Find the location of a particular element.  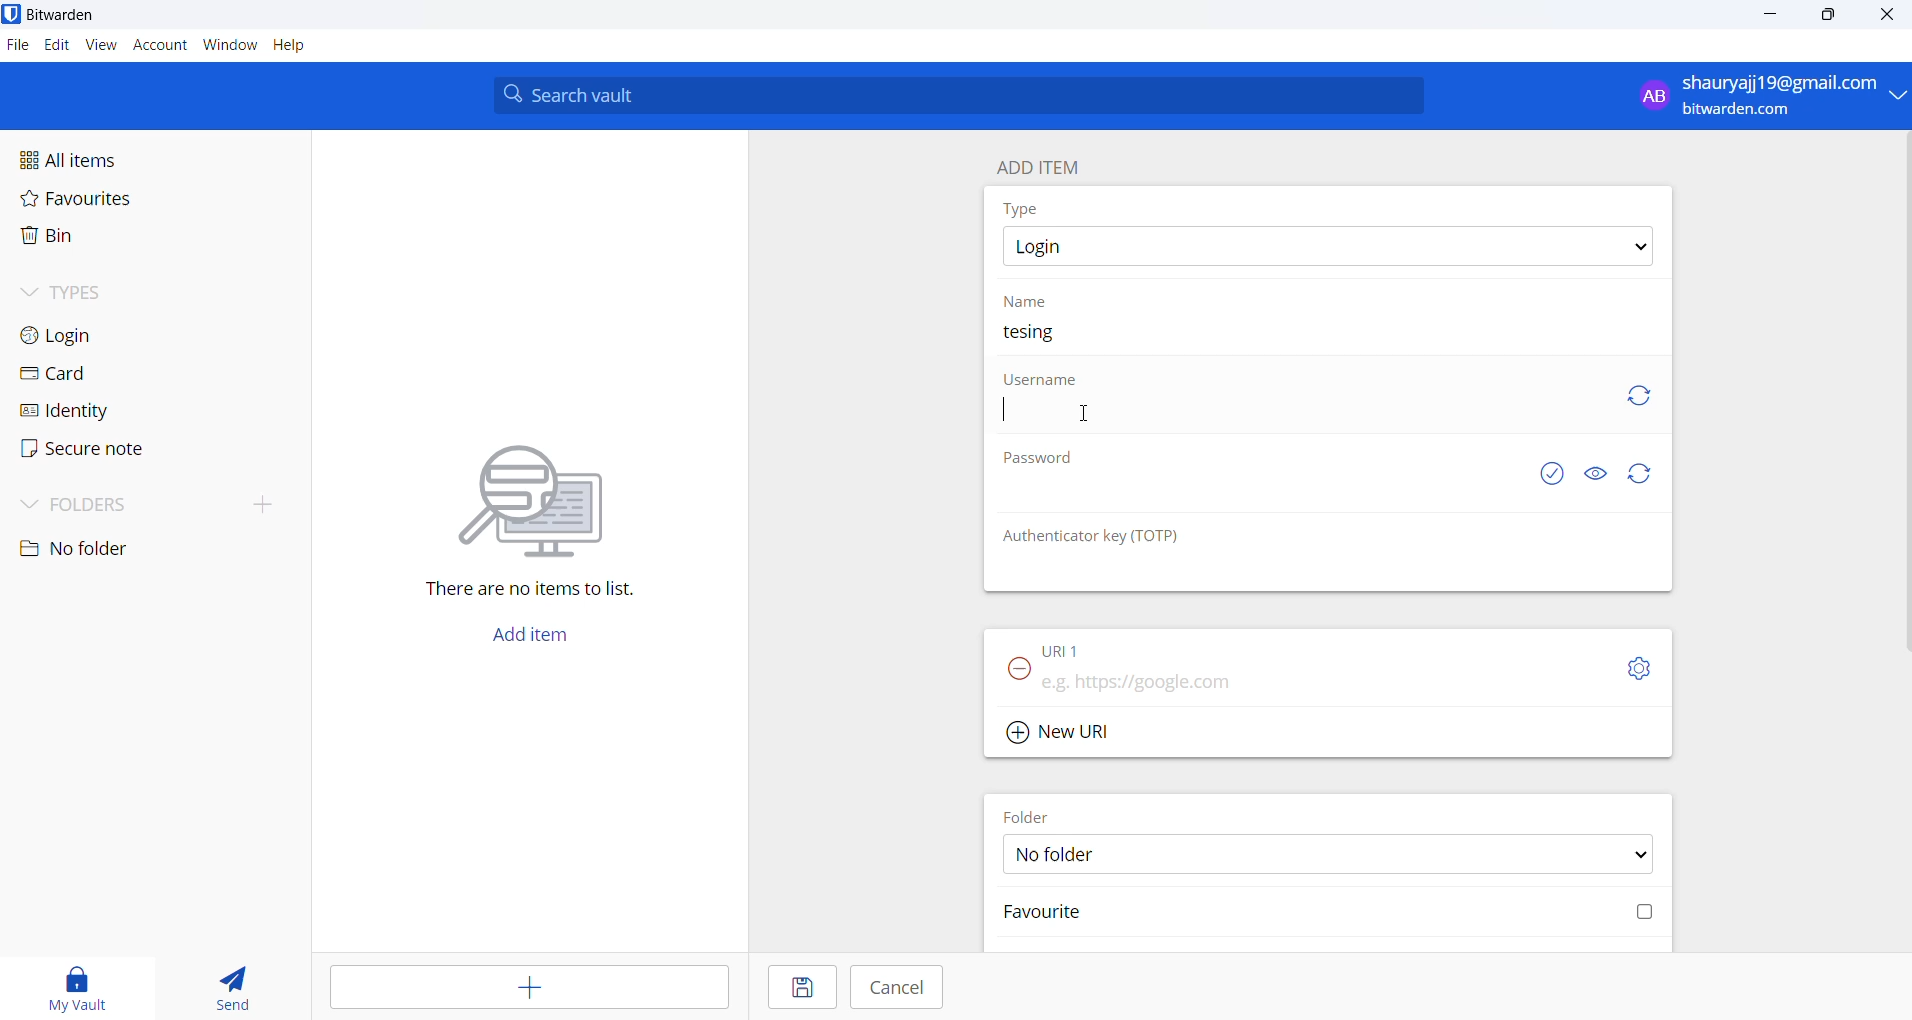

cancel is located at coordinates (896, 987).